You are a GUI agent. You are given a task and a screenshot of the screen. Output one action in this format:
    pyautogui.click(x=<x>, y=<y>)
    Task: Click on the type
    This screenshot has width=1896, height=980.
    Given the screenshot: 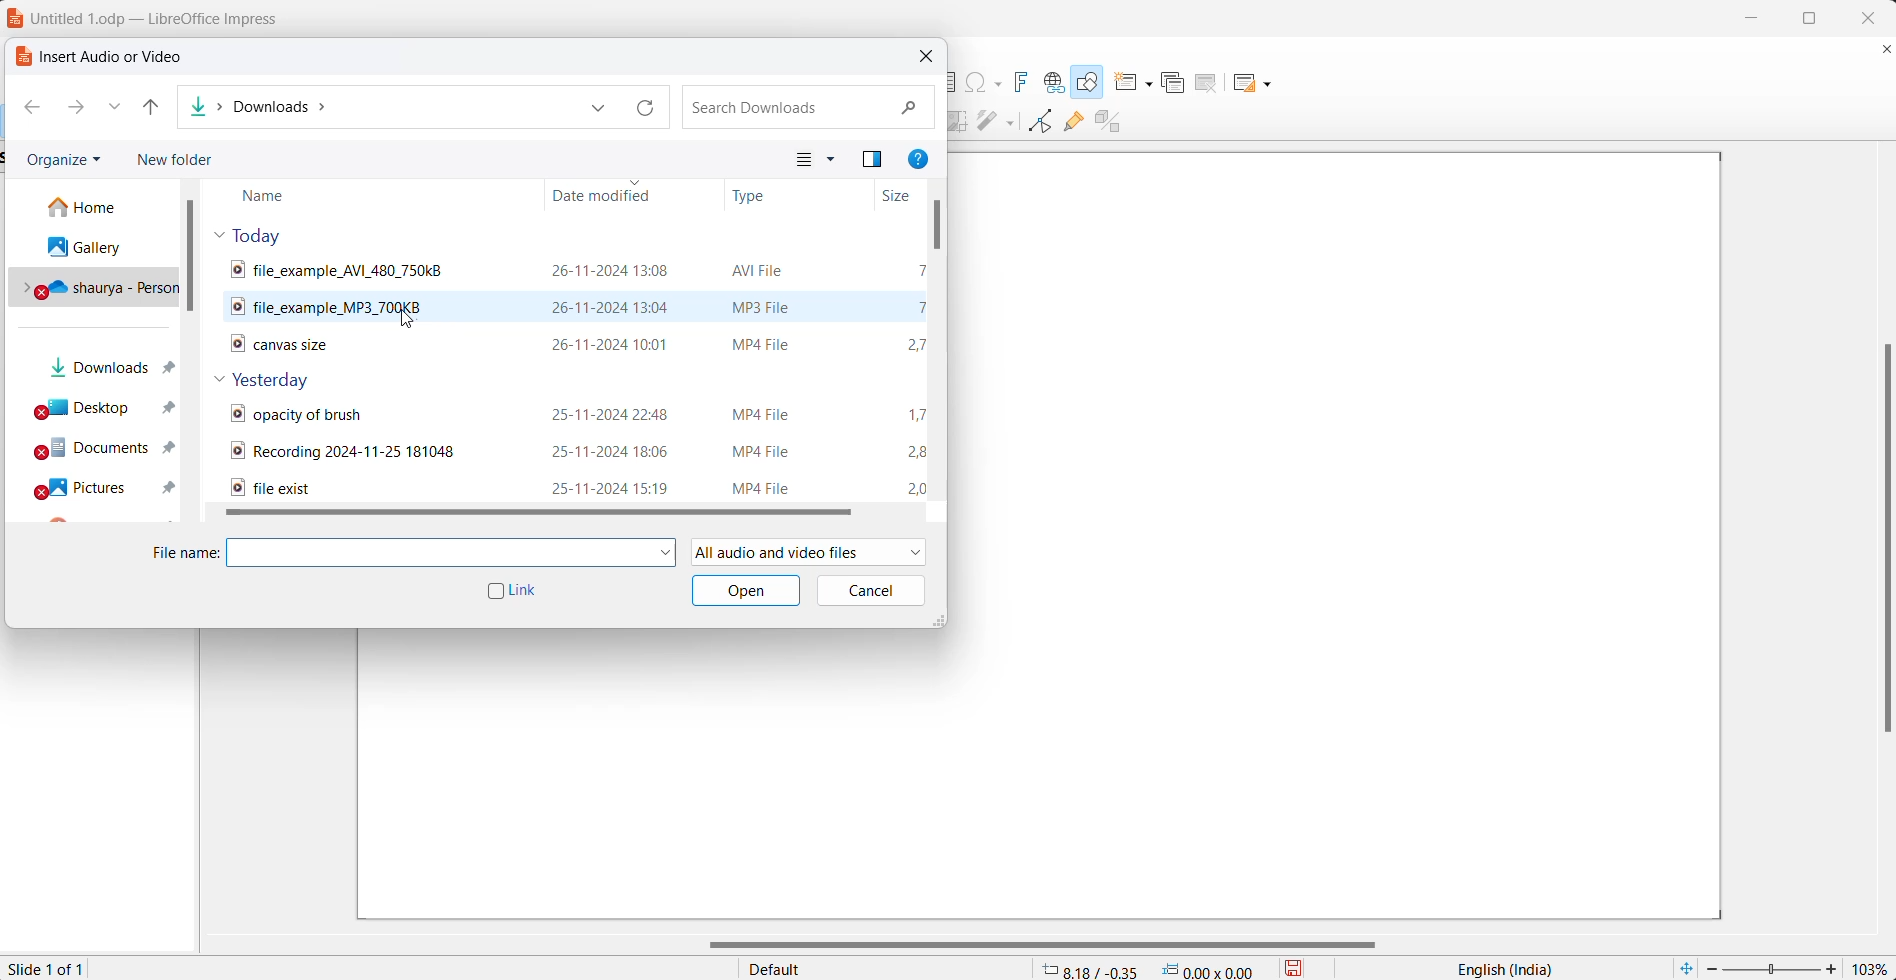 What is the action you would take?
    pyautogui.click(x=765, y=197)
    